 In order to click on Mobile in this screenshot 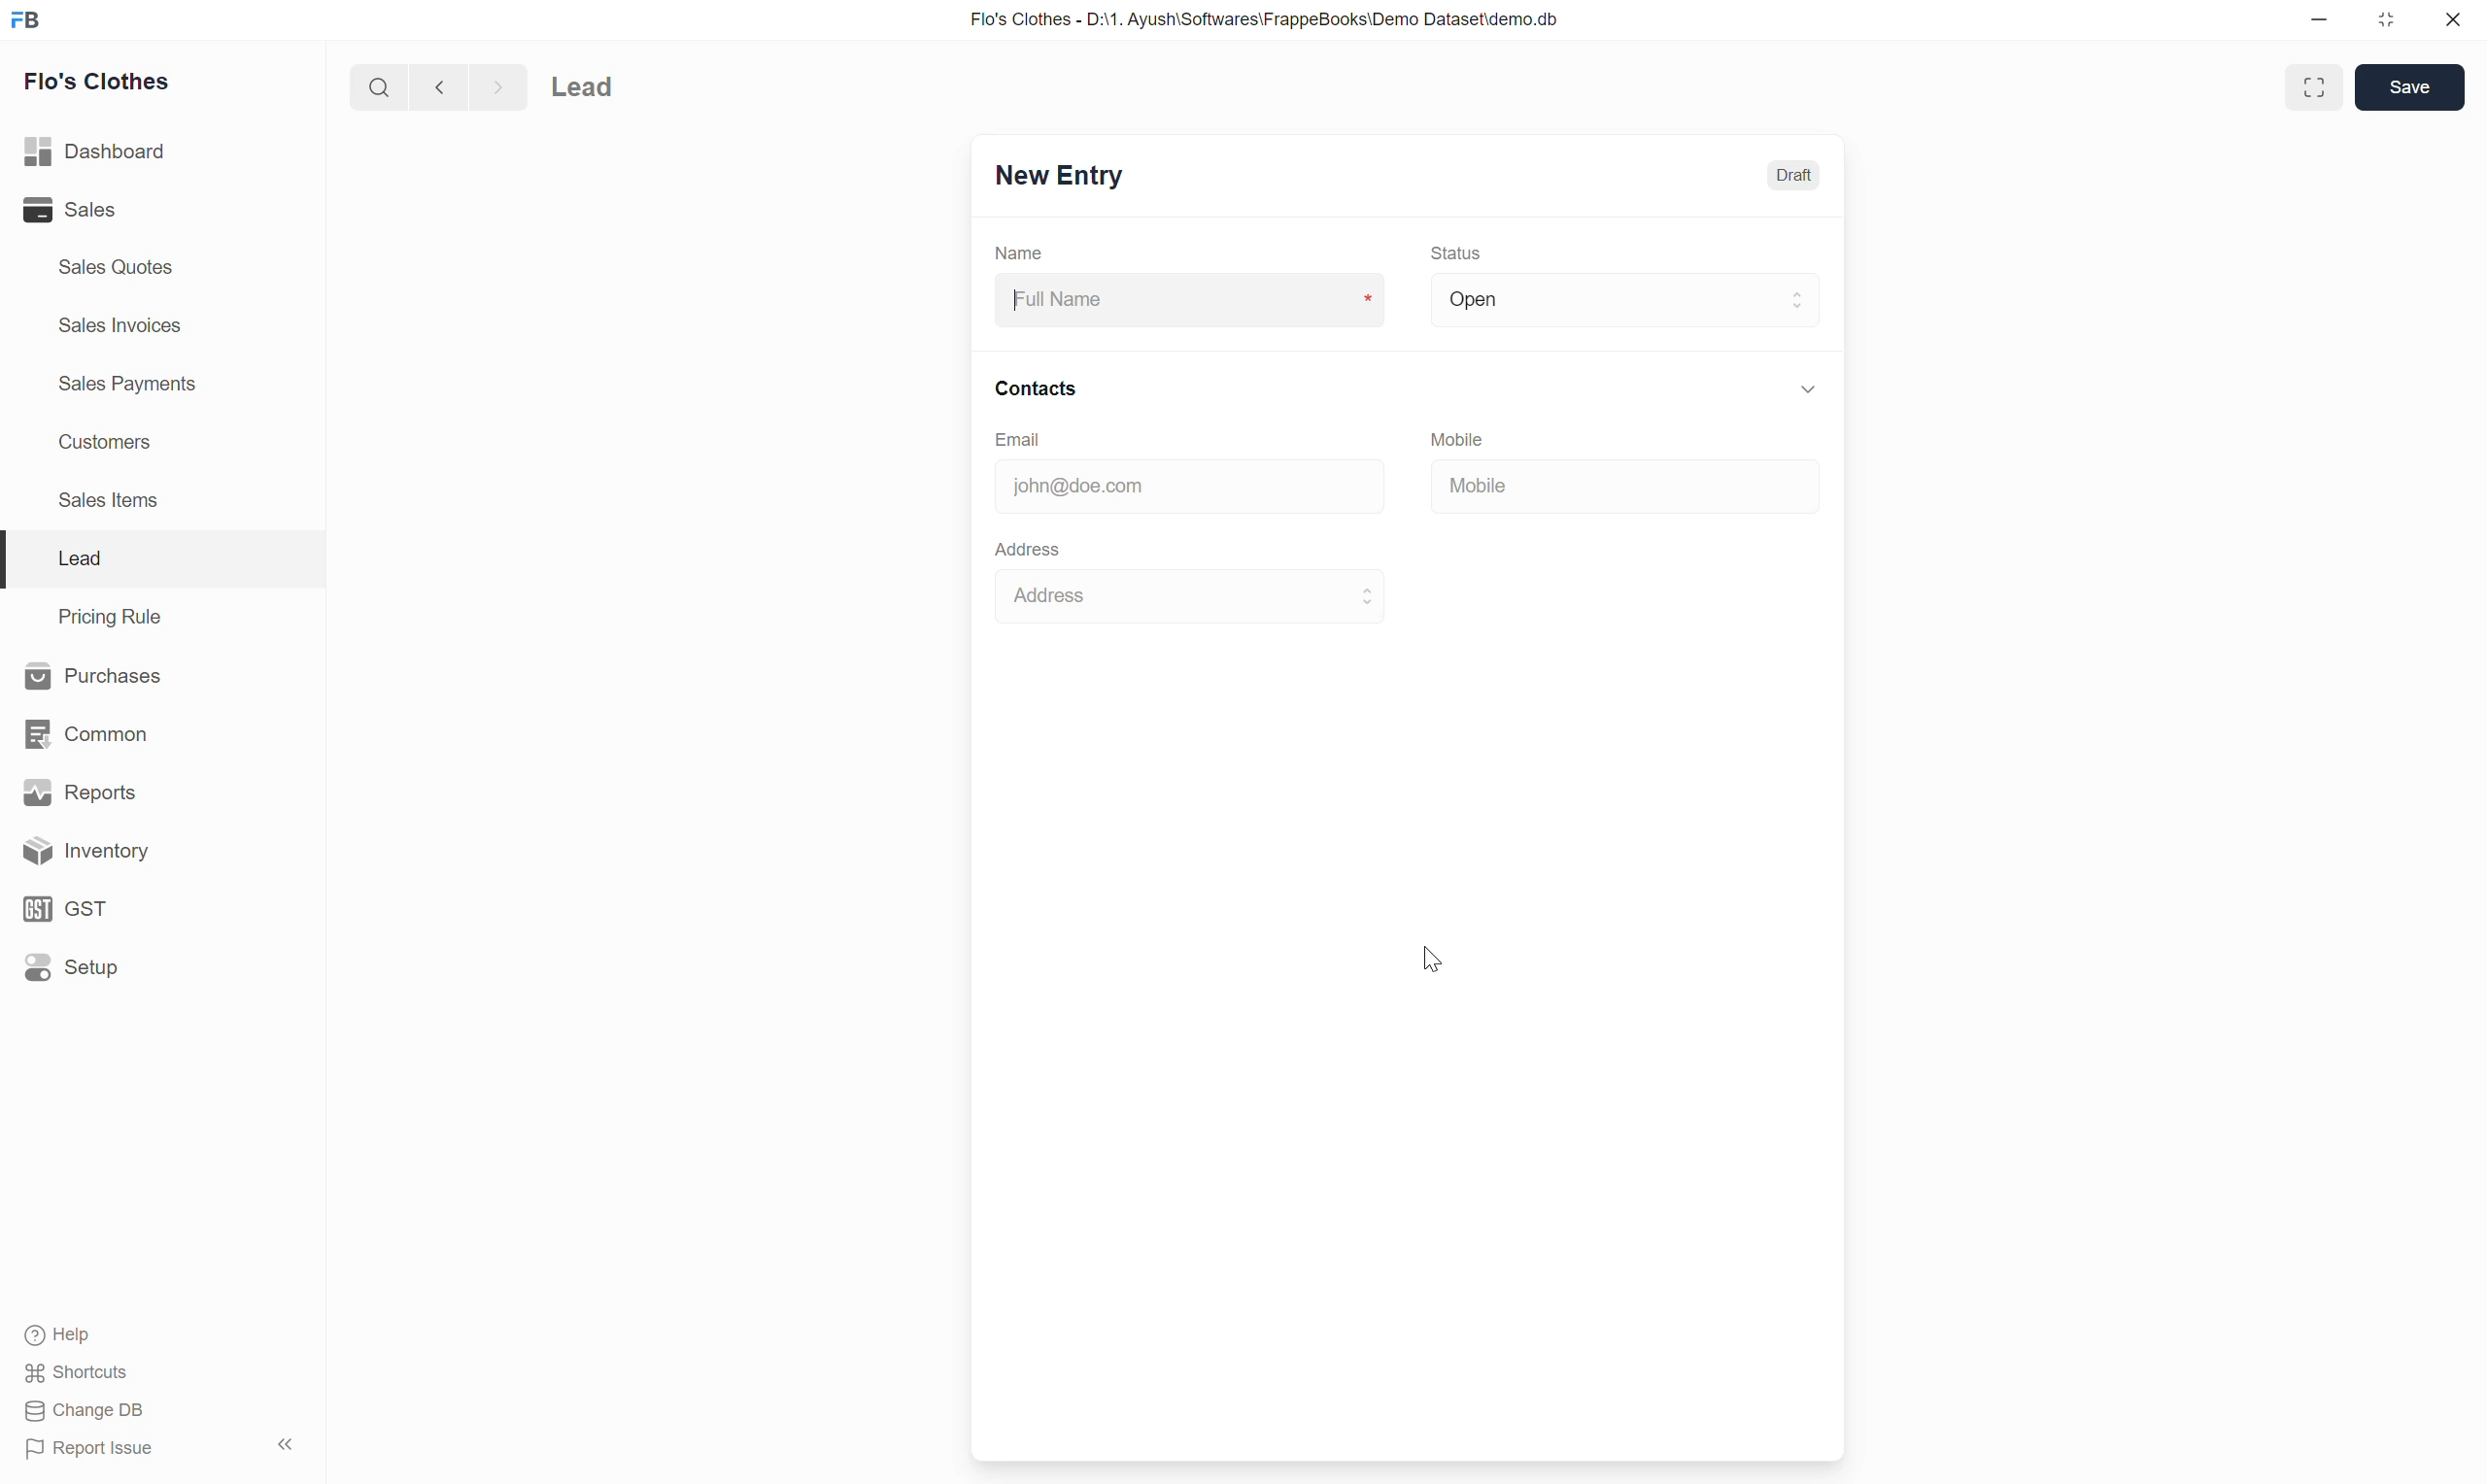, I will do `click(1467, 435)`.